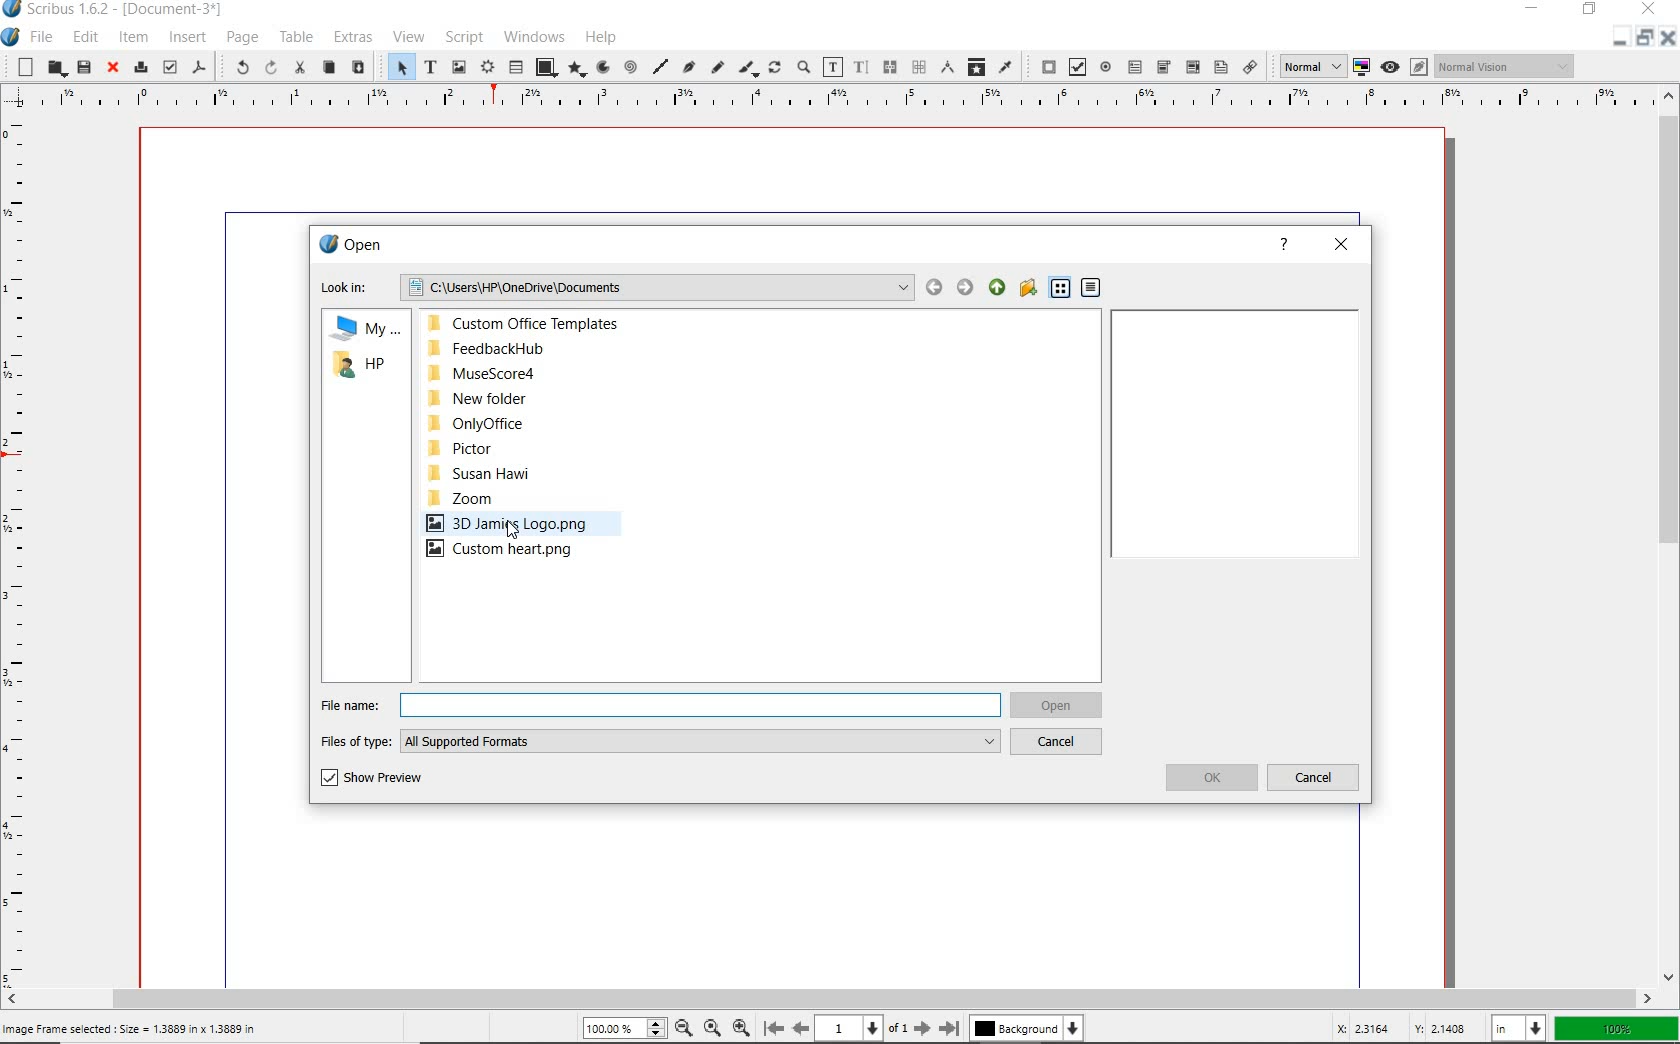 This screenshot has width=1680, height=1044. Describe the element at coordinates (1252, 68) in the screenshot. I see `link annotation` at that location.